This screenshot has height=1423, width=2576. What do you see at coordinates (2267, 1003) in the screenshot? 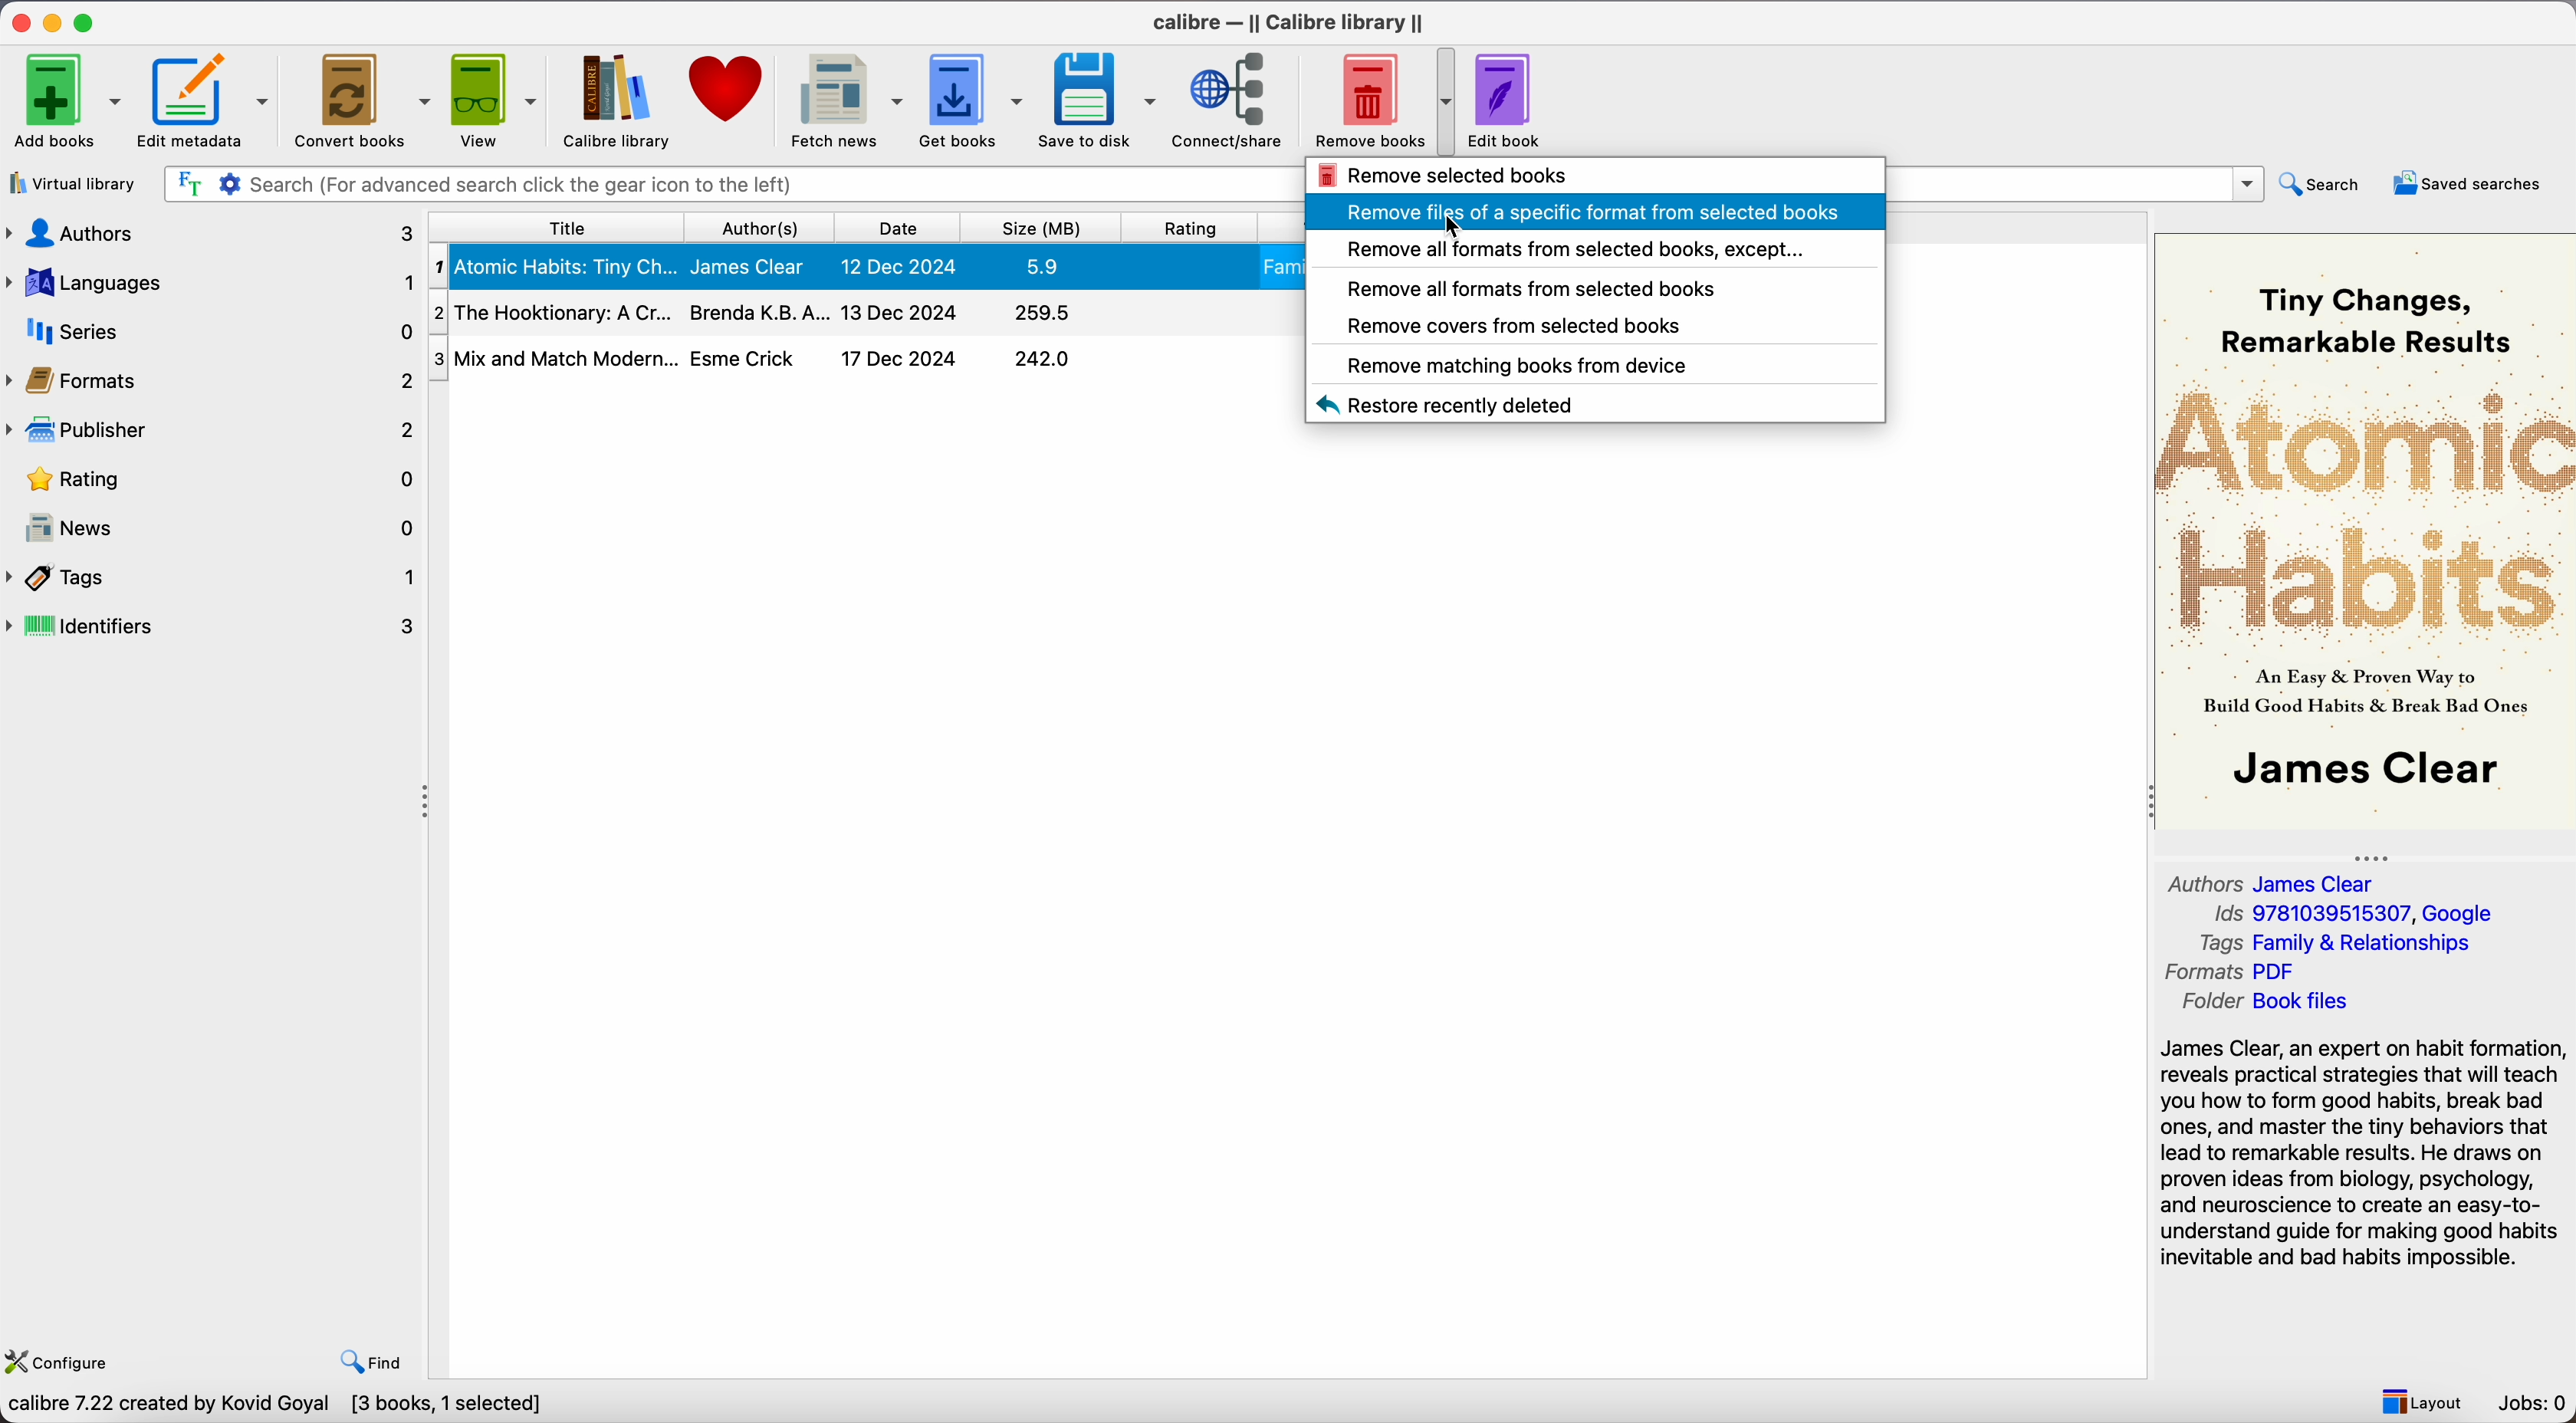
I see `Folder Book files` at bounding box center [2267, 1003].